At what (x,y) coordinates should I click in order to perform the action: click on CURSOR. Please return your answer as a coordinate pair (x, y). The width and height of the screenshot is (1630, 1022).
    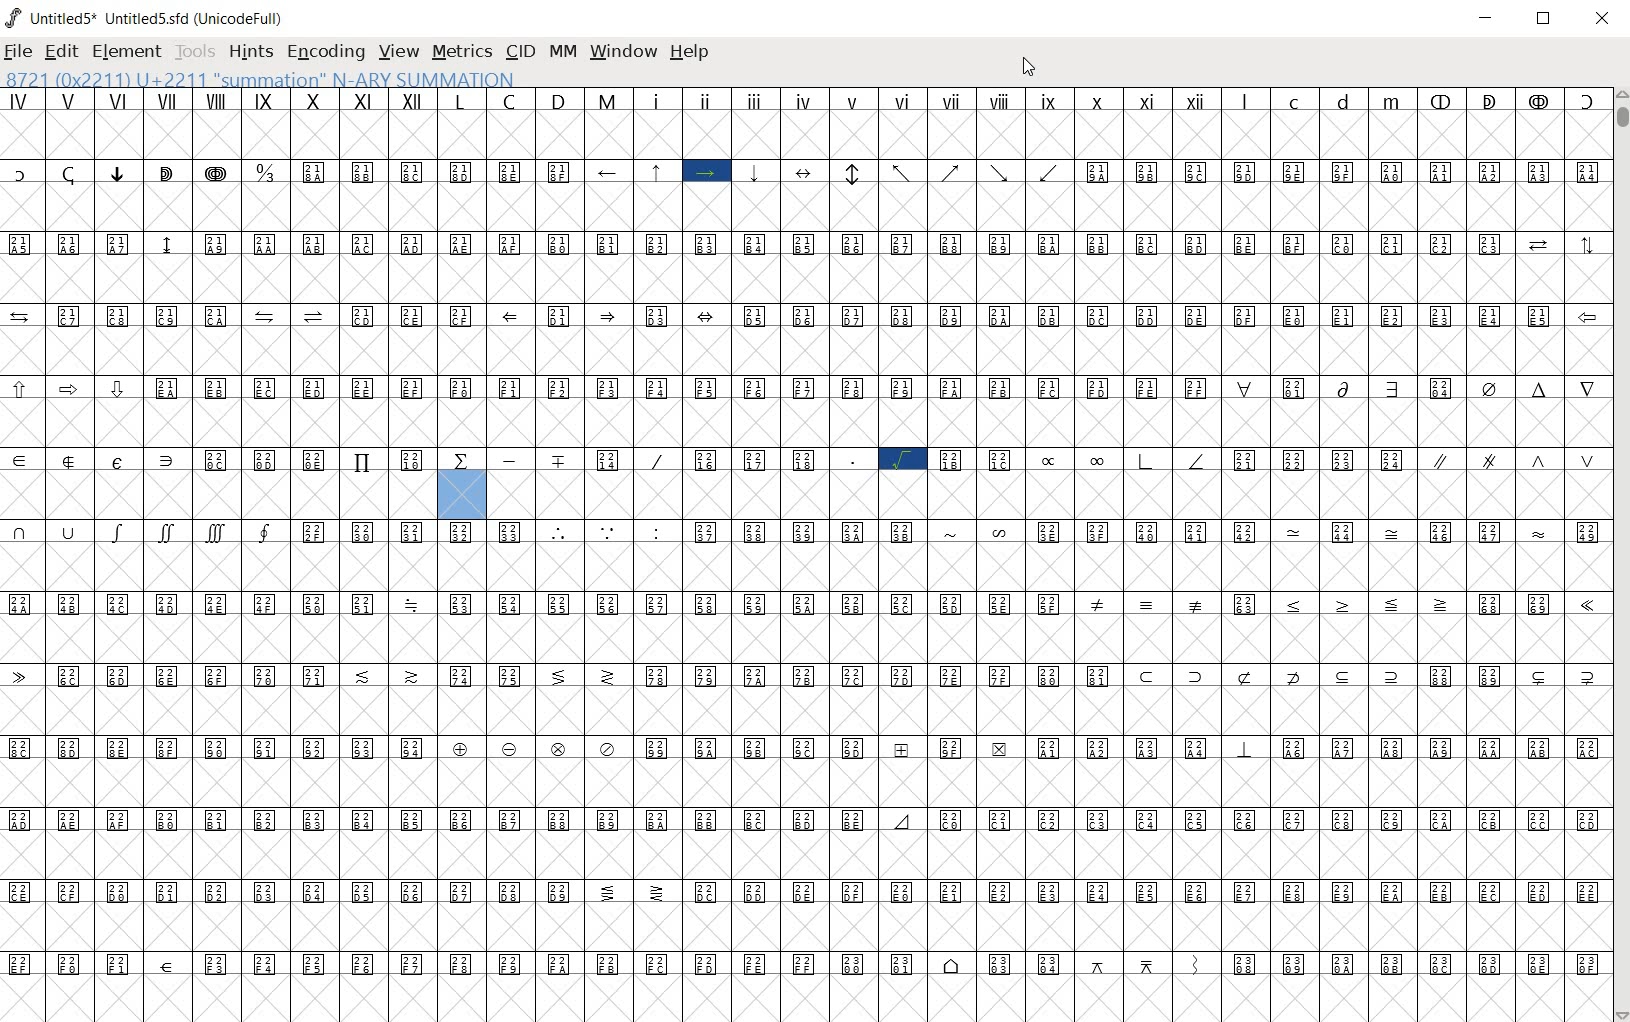
    Looking at the image, I should click on (1030, 67).